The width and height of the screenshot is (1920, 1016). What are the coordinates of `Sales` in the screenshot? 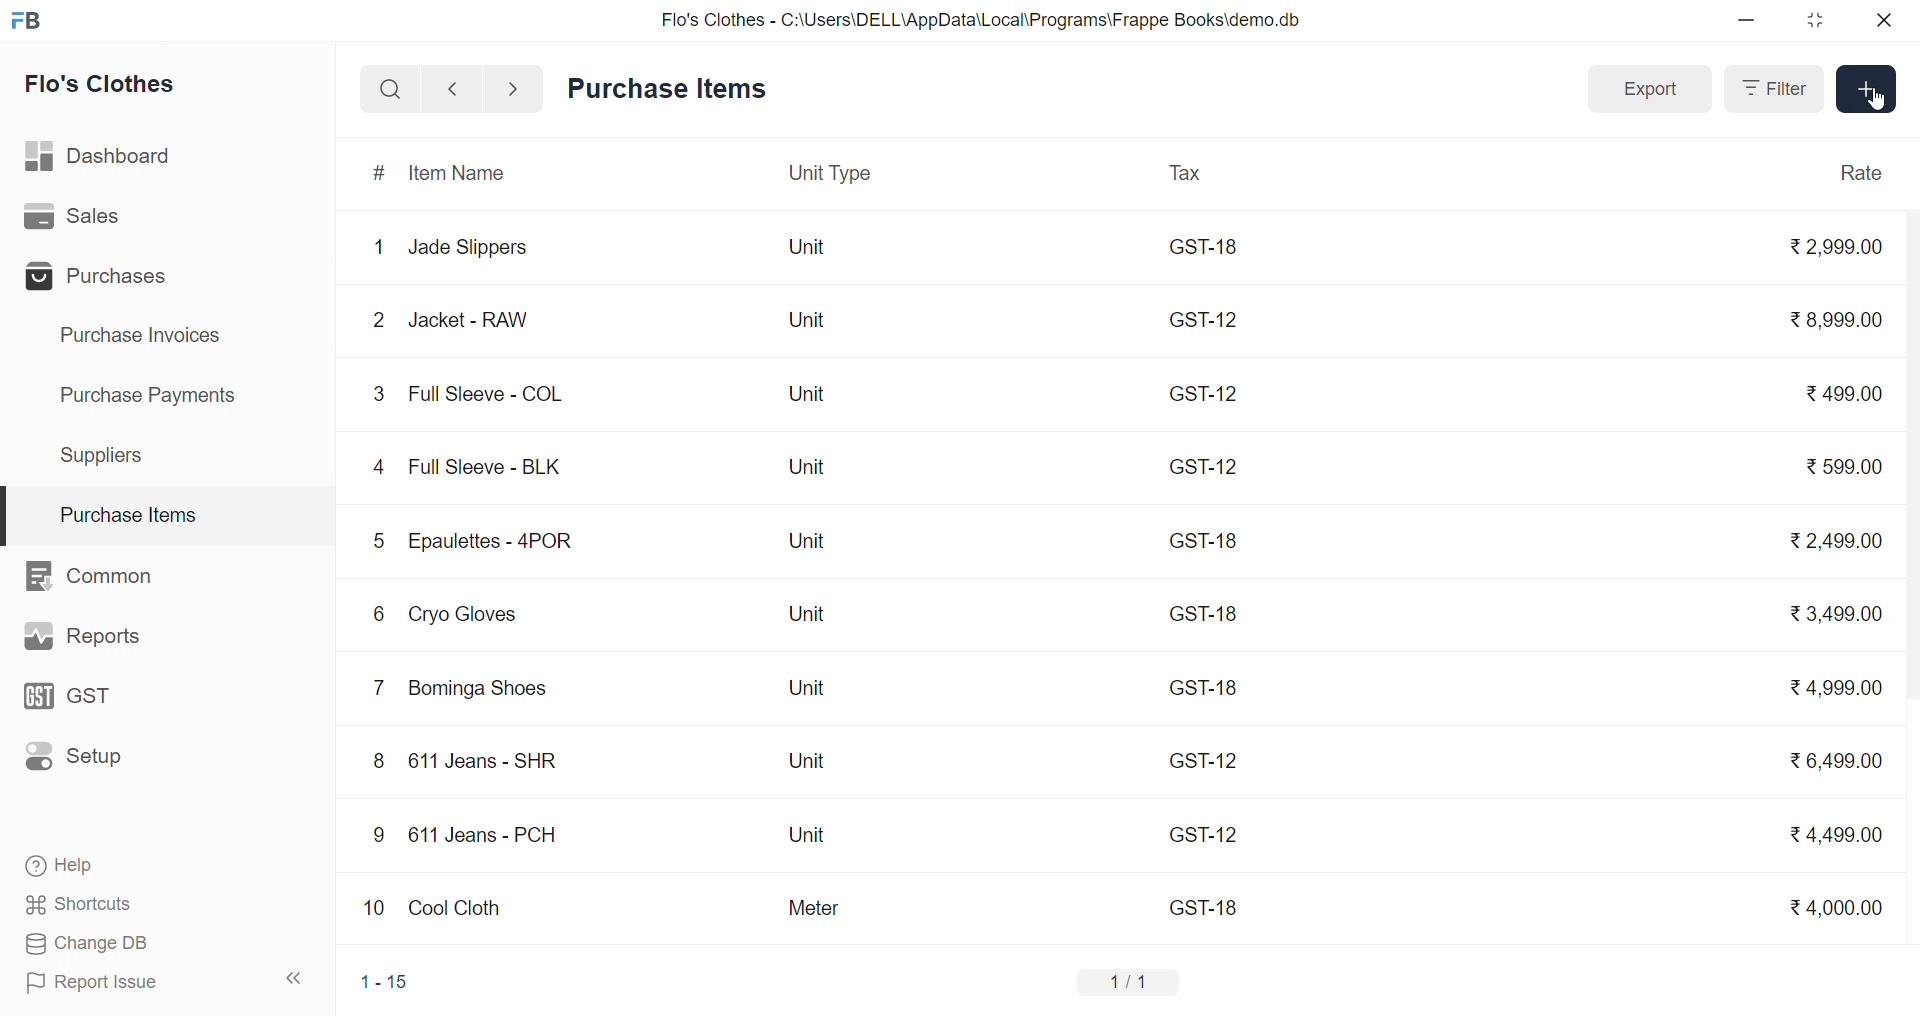 It's located at (103, 217).